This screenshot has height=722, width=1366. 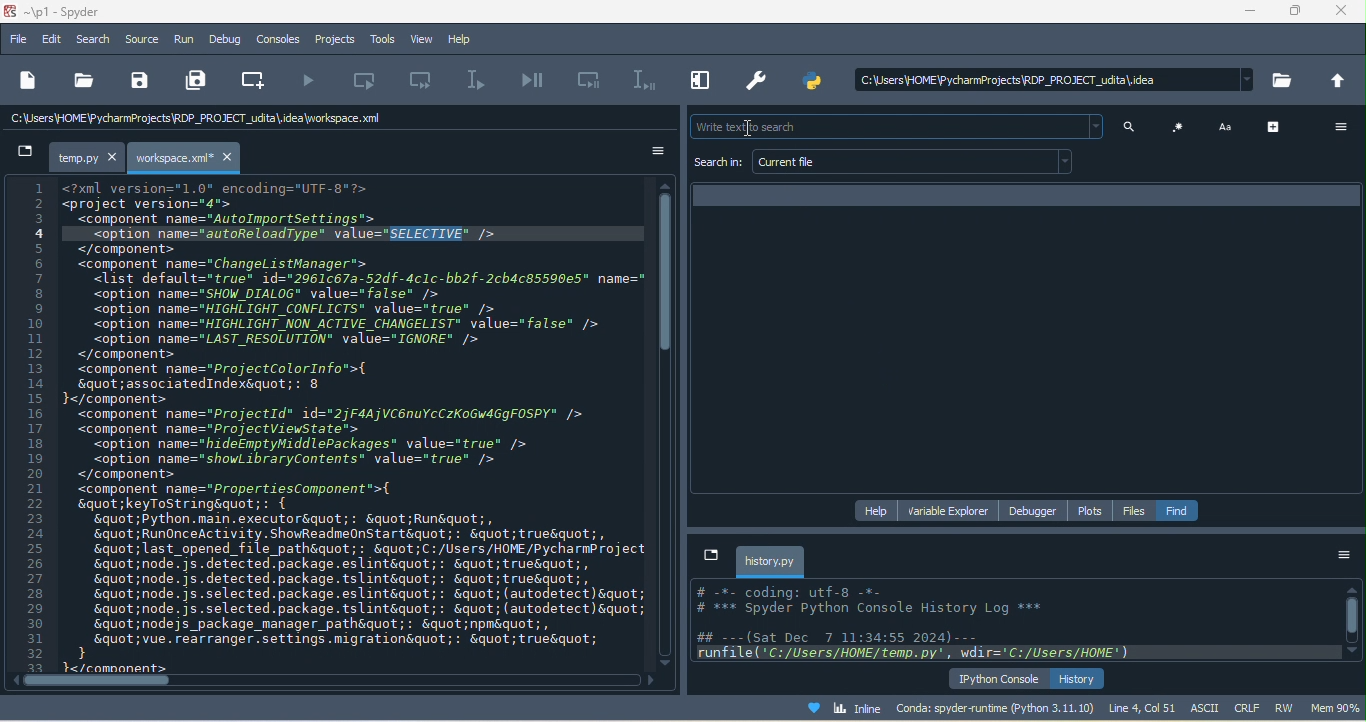 What do you see at coordinates (1277, 126) in the screenshot?
I see `add ` at bounding box center [1277, 126].